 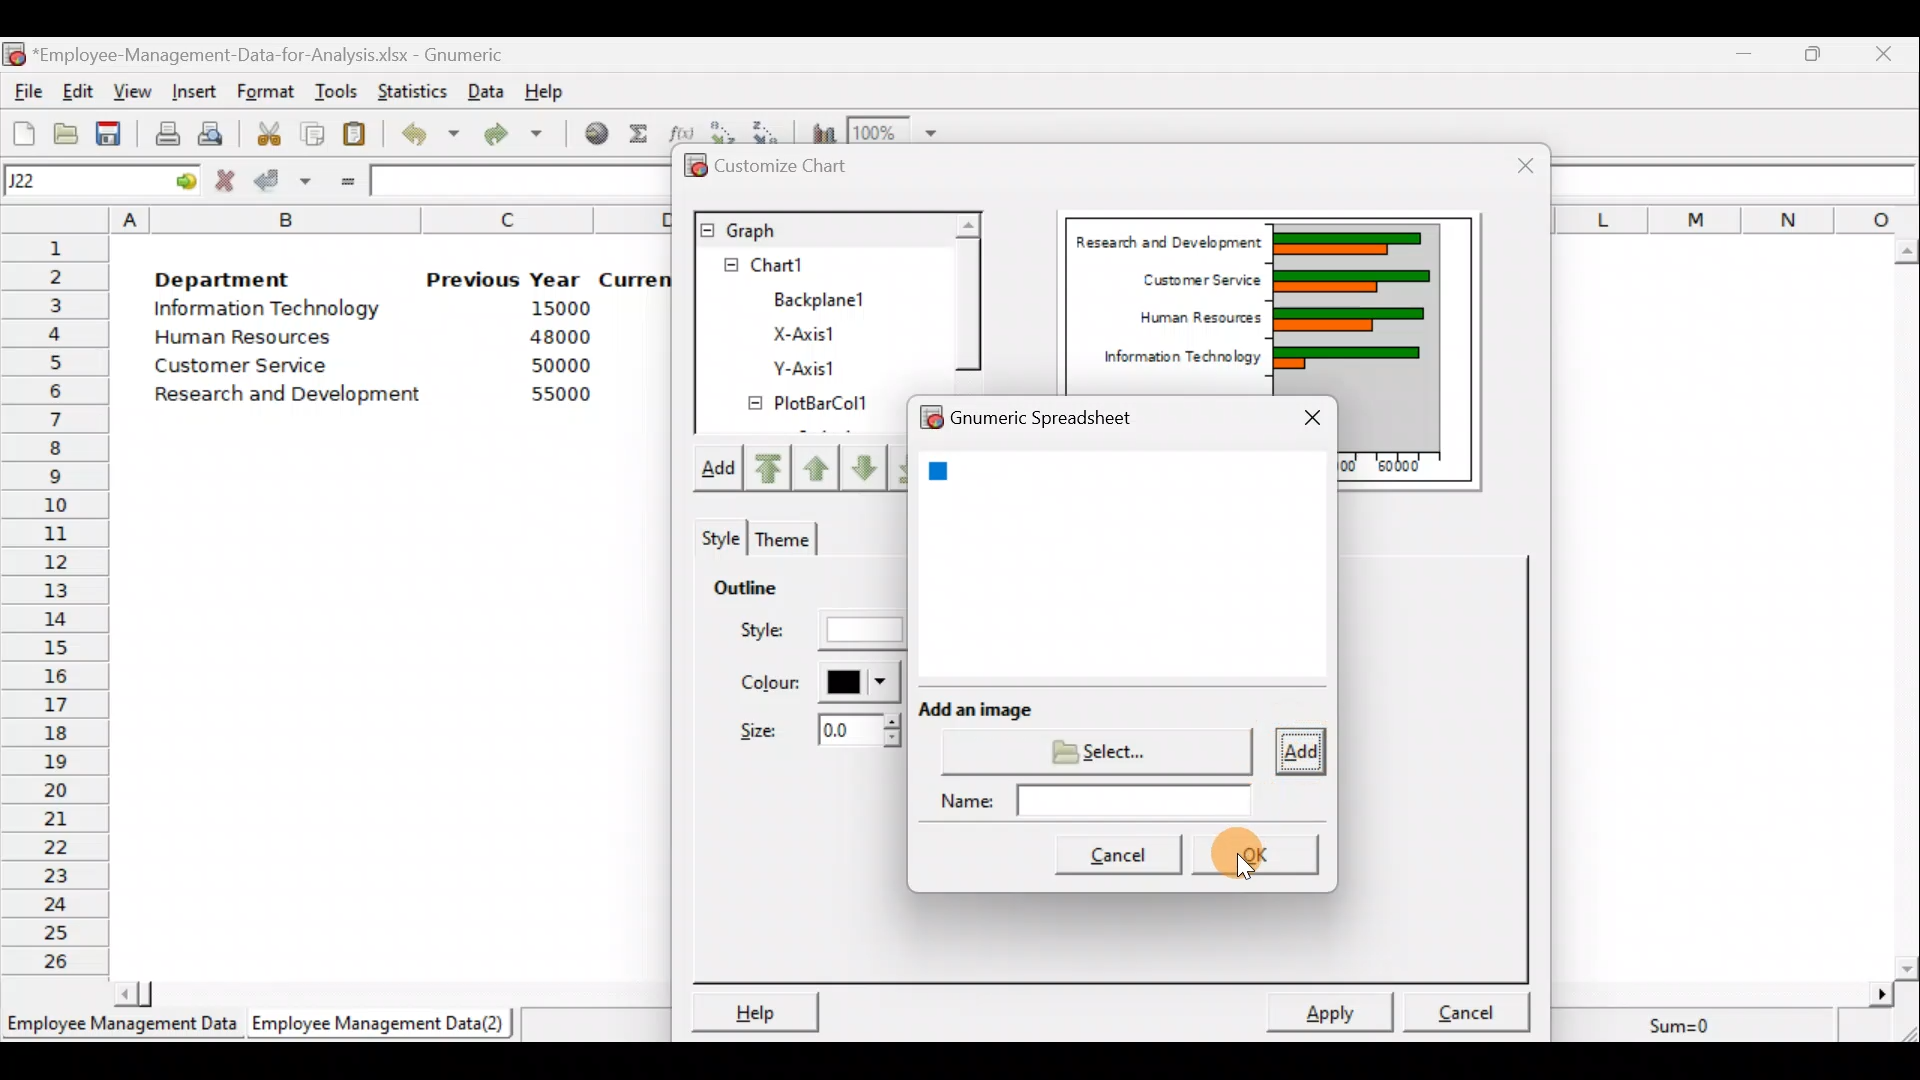 What do you see at coordinates (1104, 750) in the screenshot?
I see `Select` at bounding box center [1104, 750].